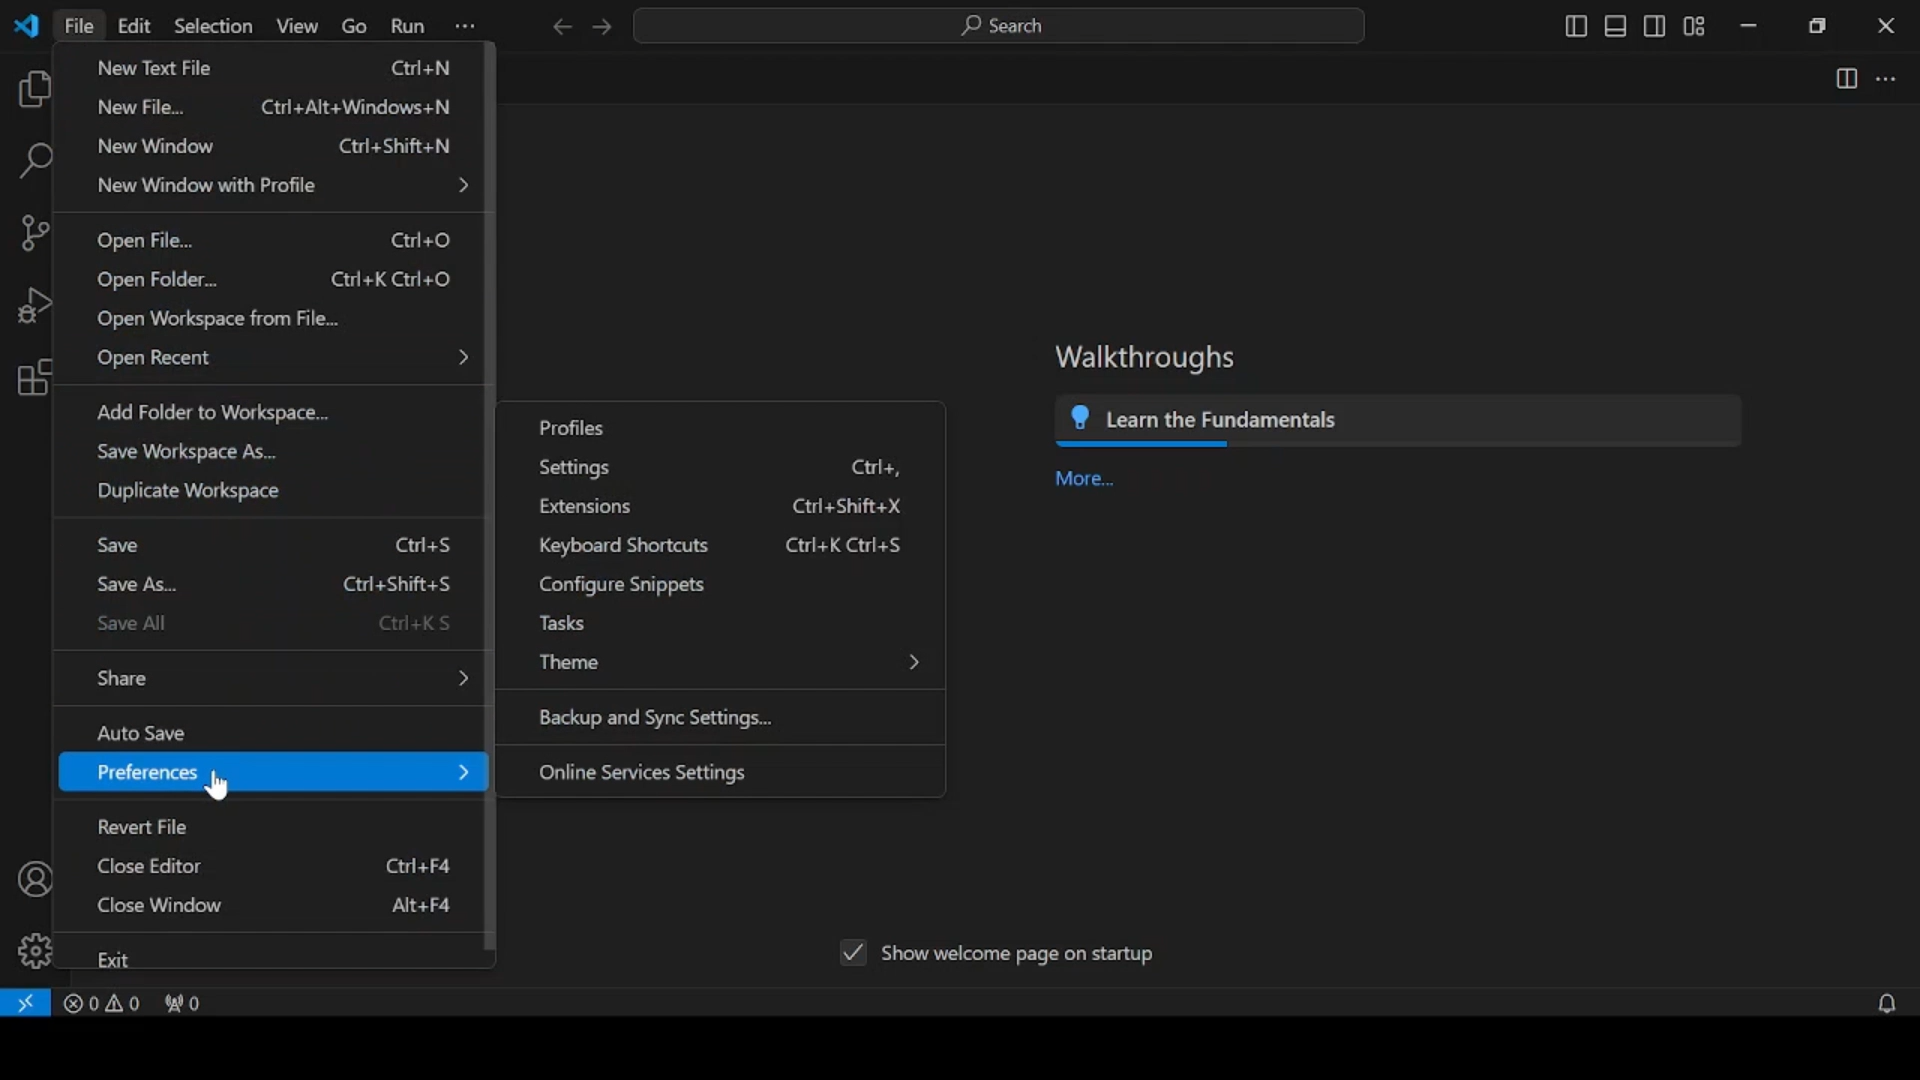 This screenshot has width=1920, height=1080. I want to click on no ports forwarded, so click(180, 1002).